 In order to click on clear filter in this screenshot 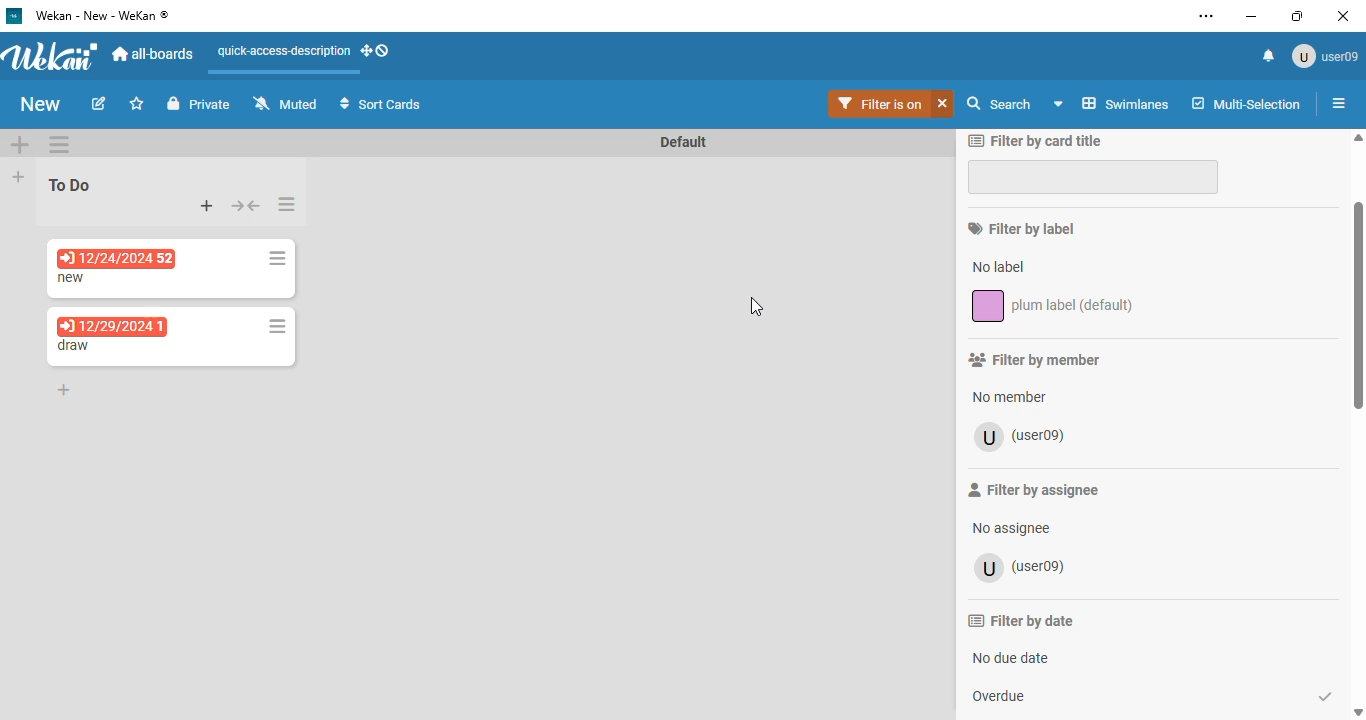, I will do `click(943, 103)`.